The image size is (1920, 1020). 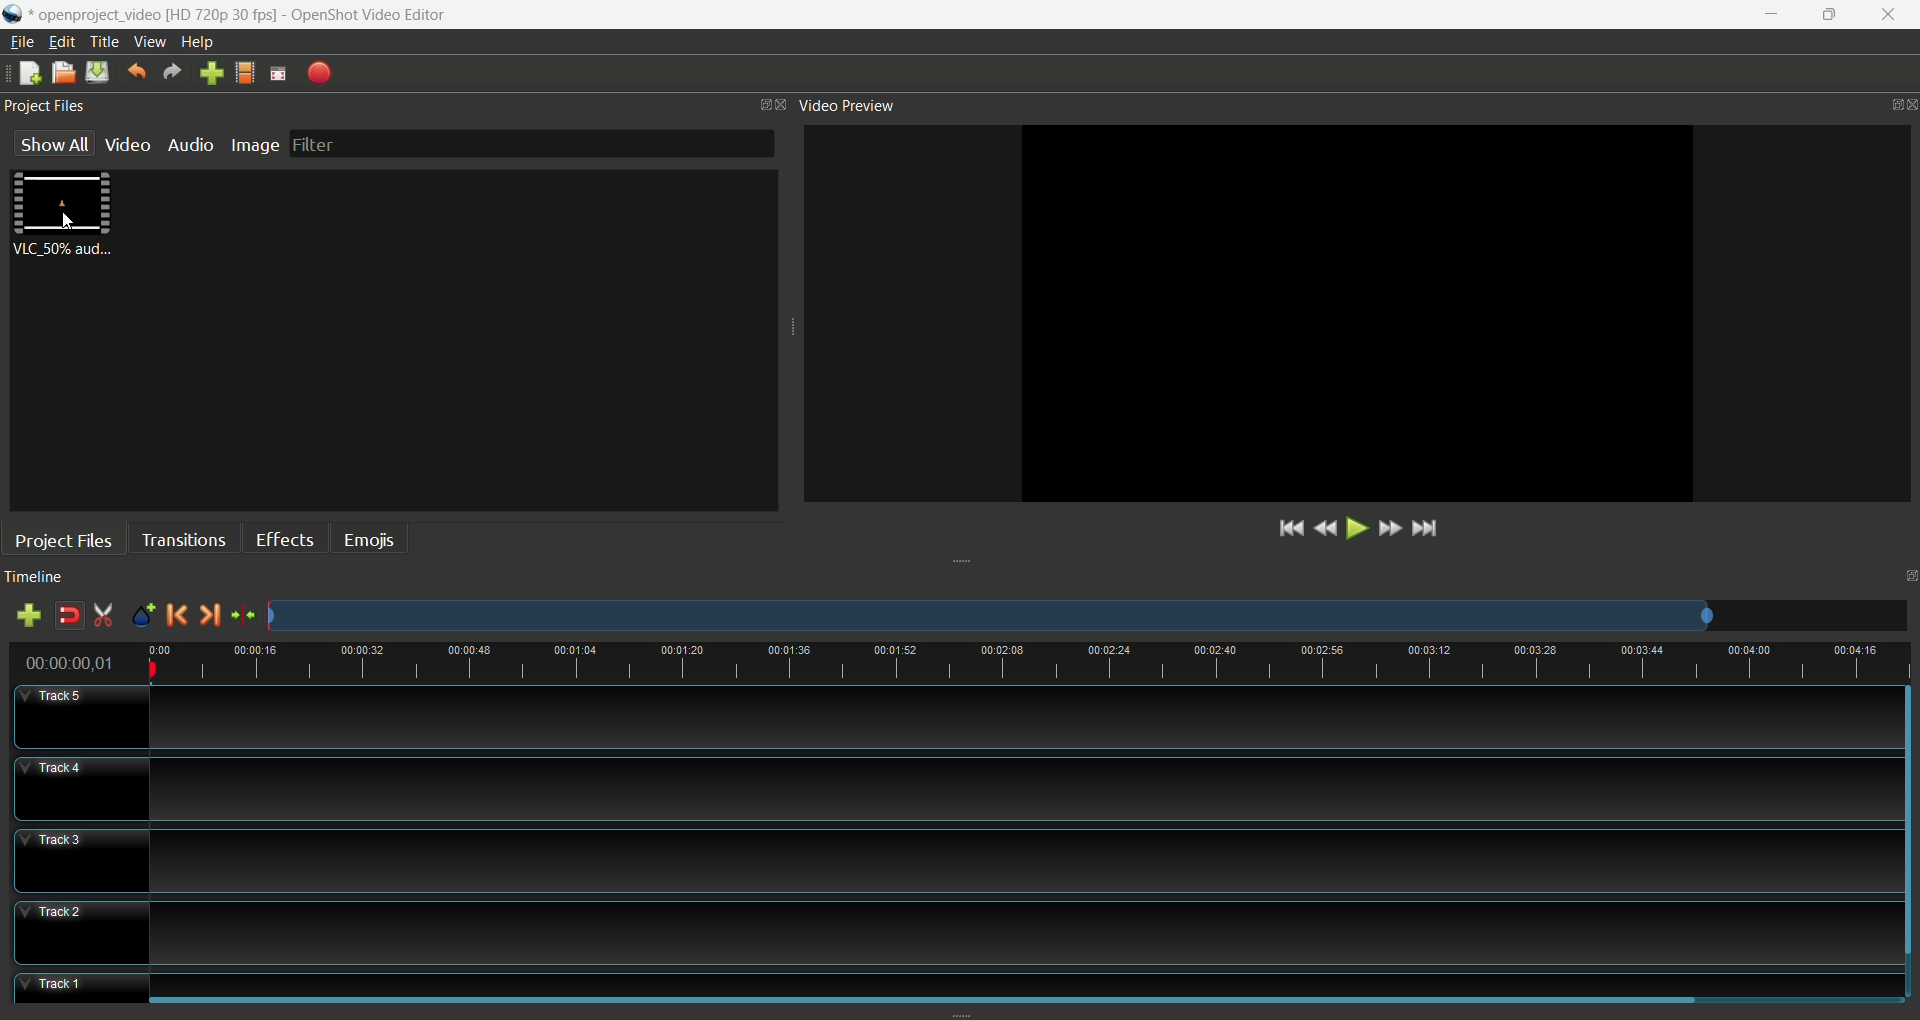 I want to click on track4, so click(x=958, y=788).